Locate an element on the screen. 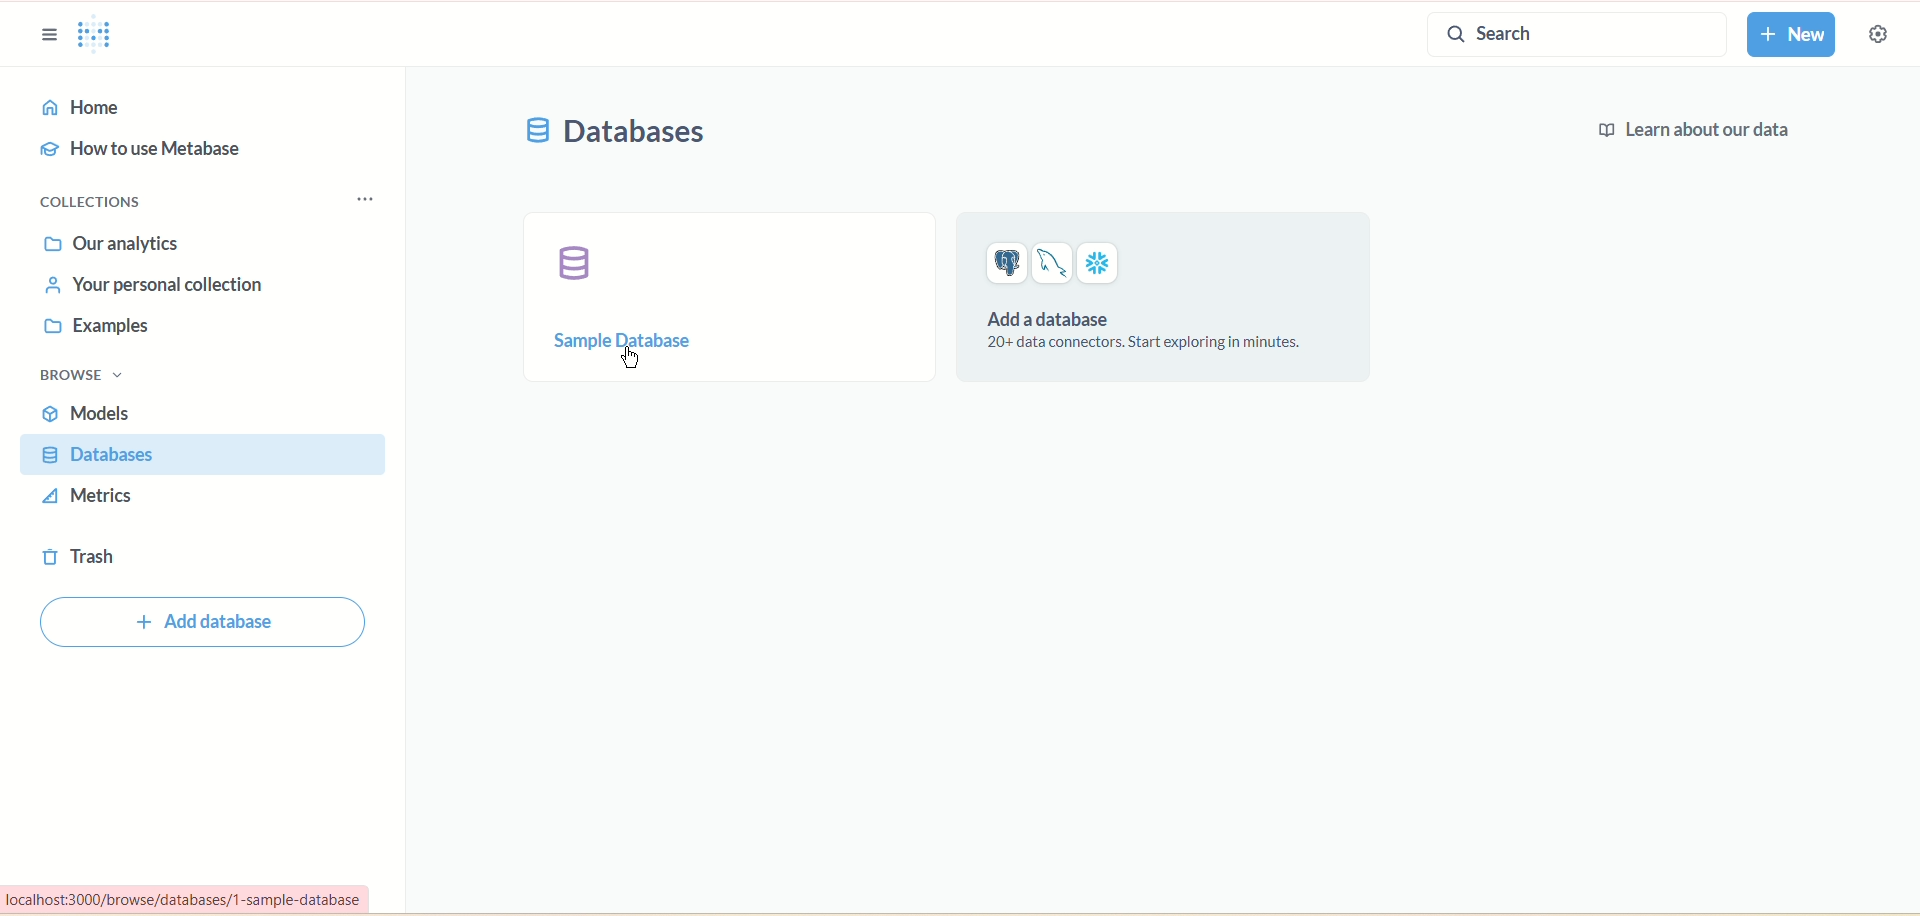 Image resolution: width=1920 pixels, height=916 pixels. new is located at coordinates (1791, 35).